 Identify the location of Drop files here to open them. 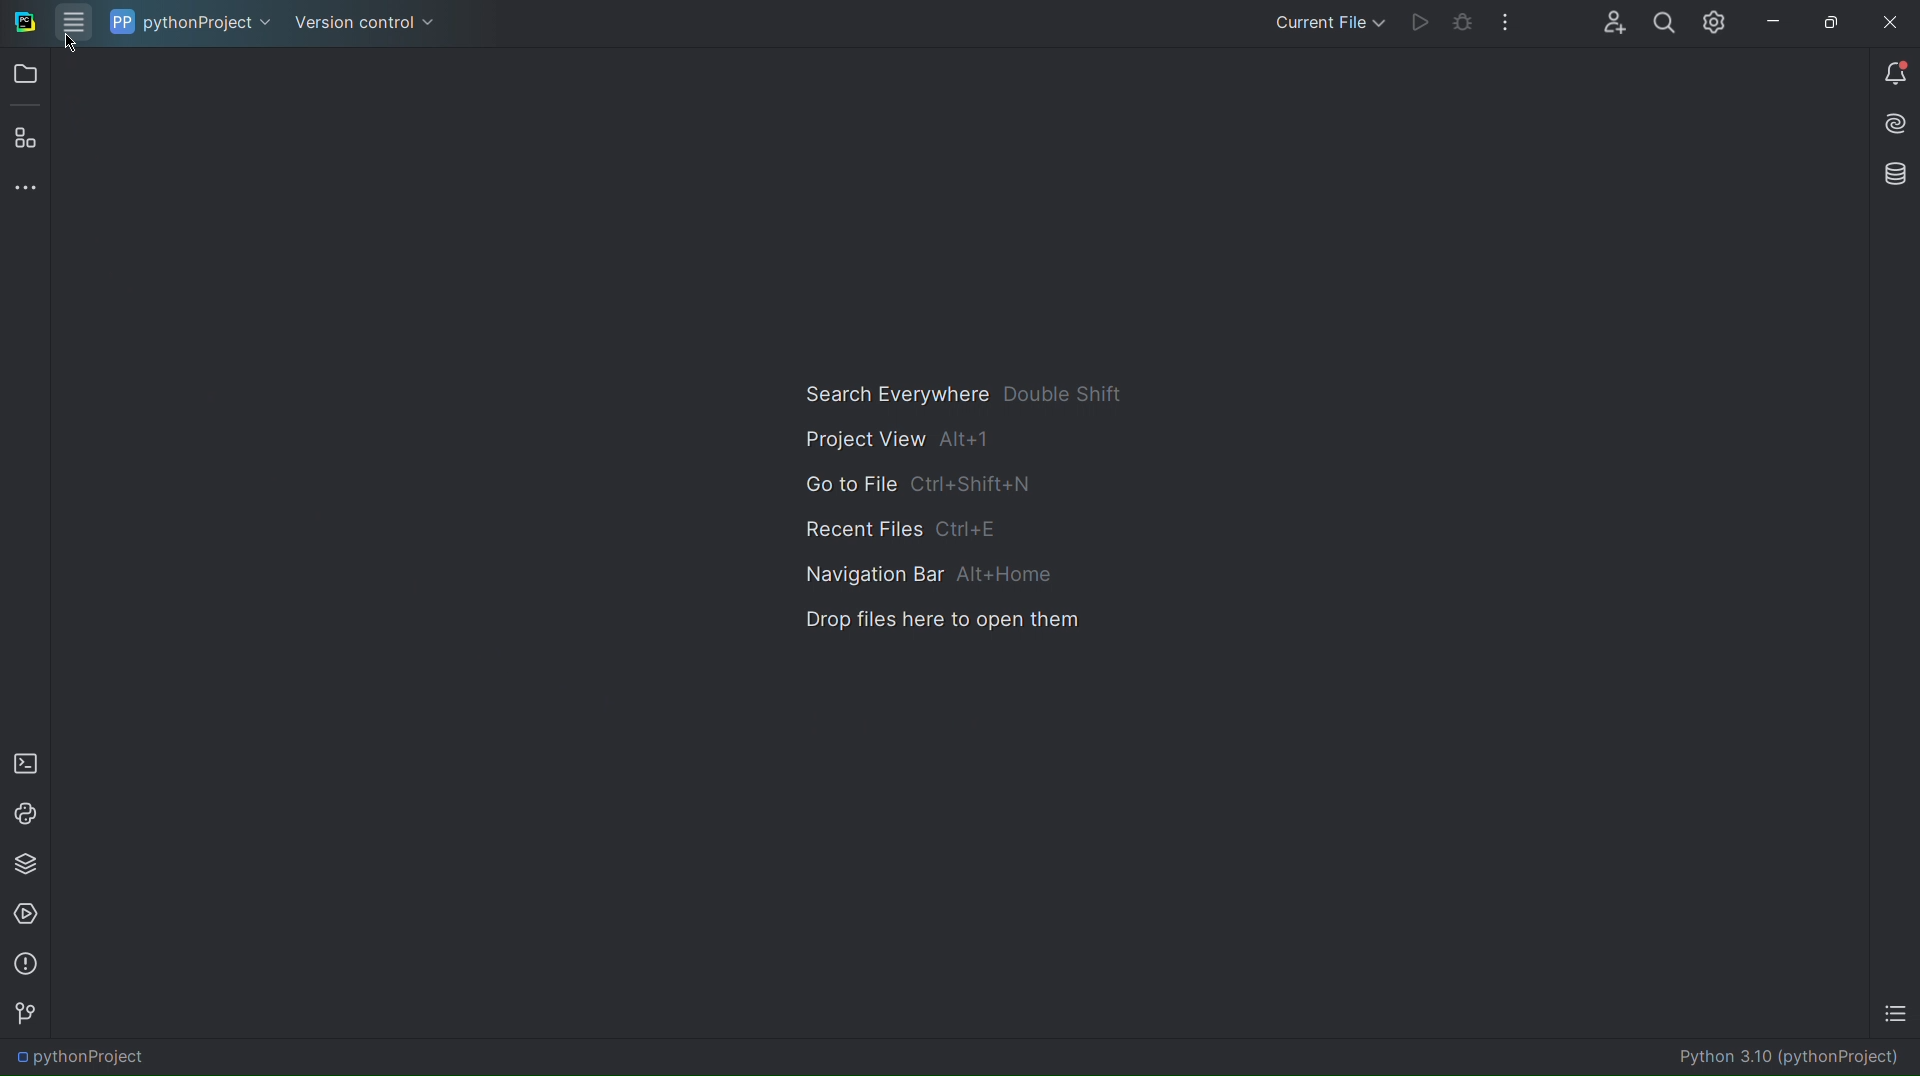
(933, 623).